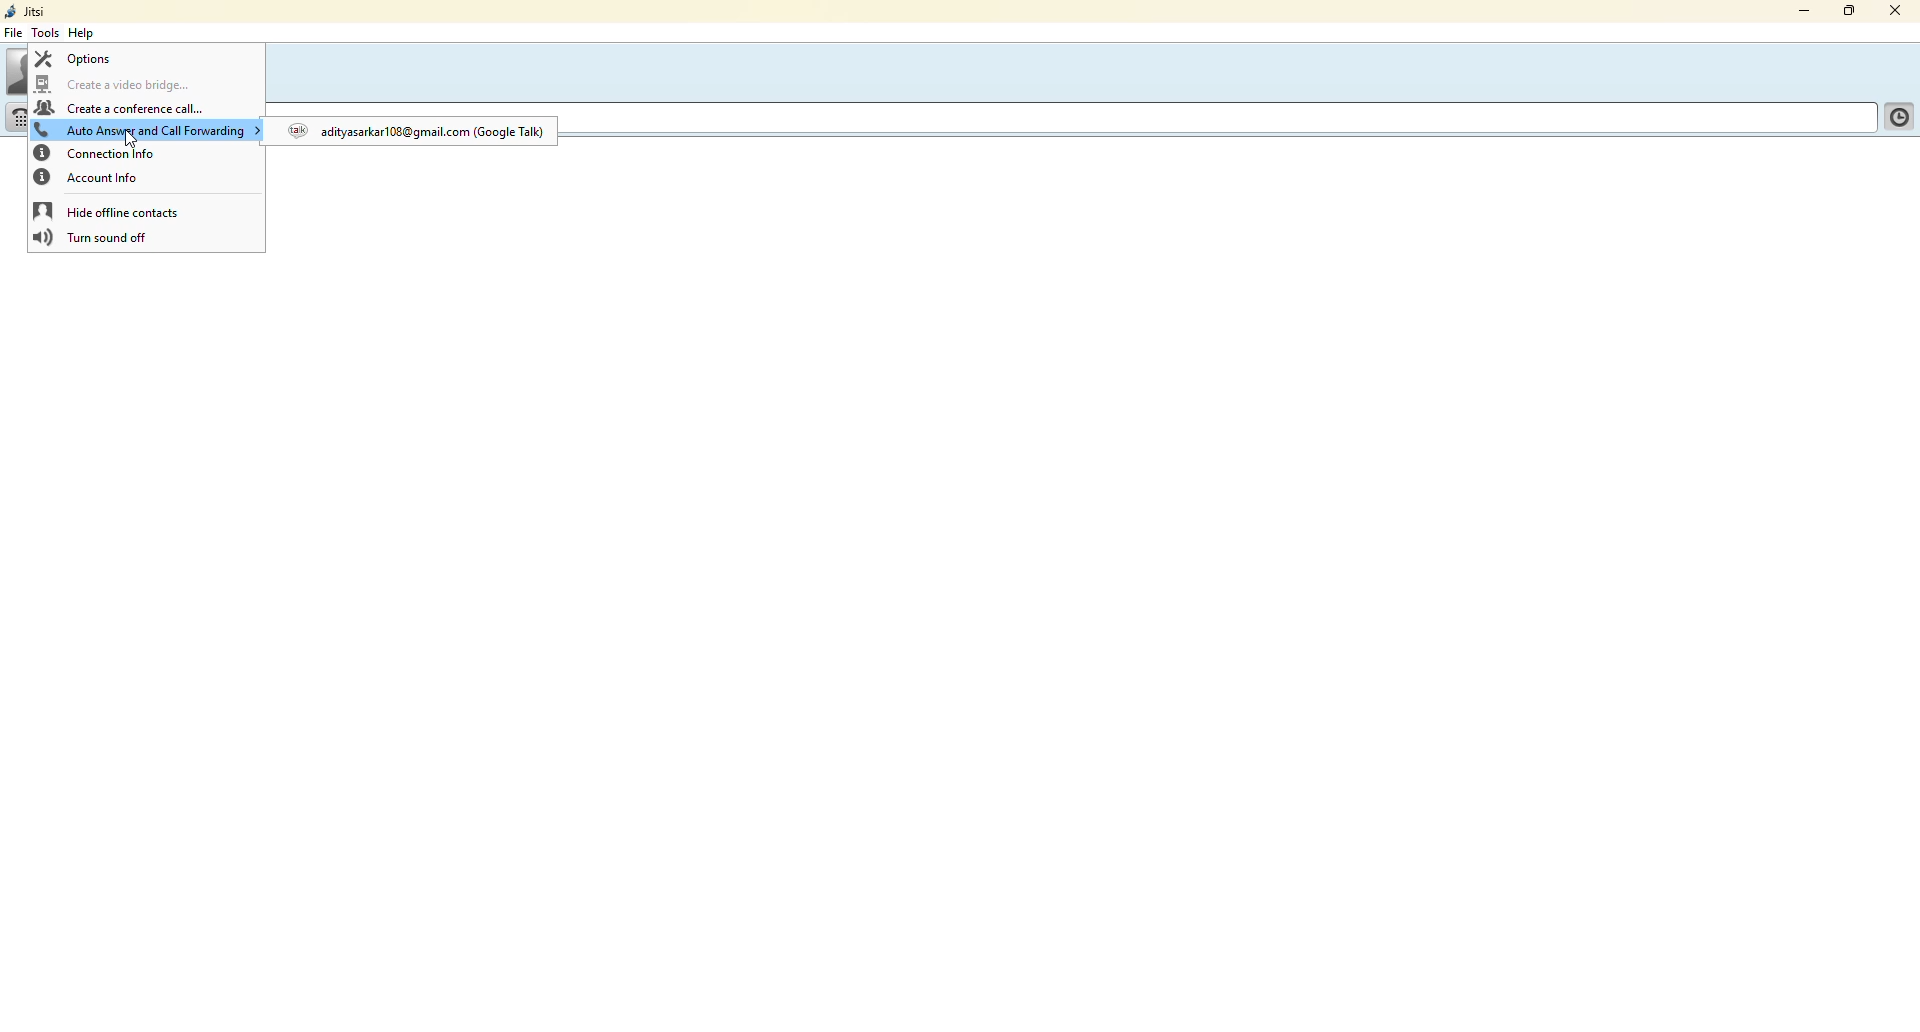  What do you see at coordinates (80, 59) in the screenshot?
I see `options` at bounding box center [80, 59].